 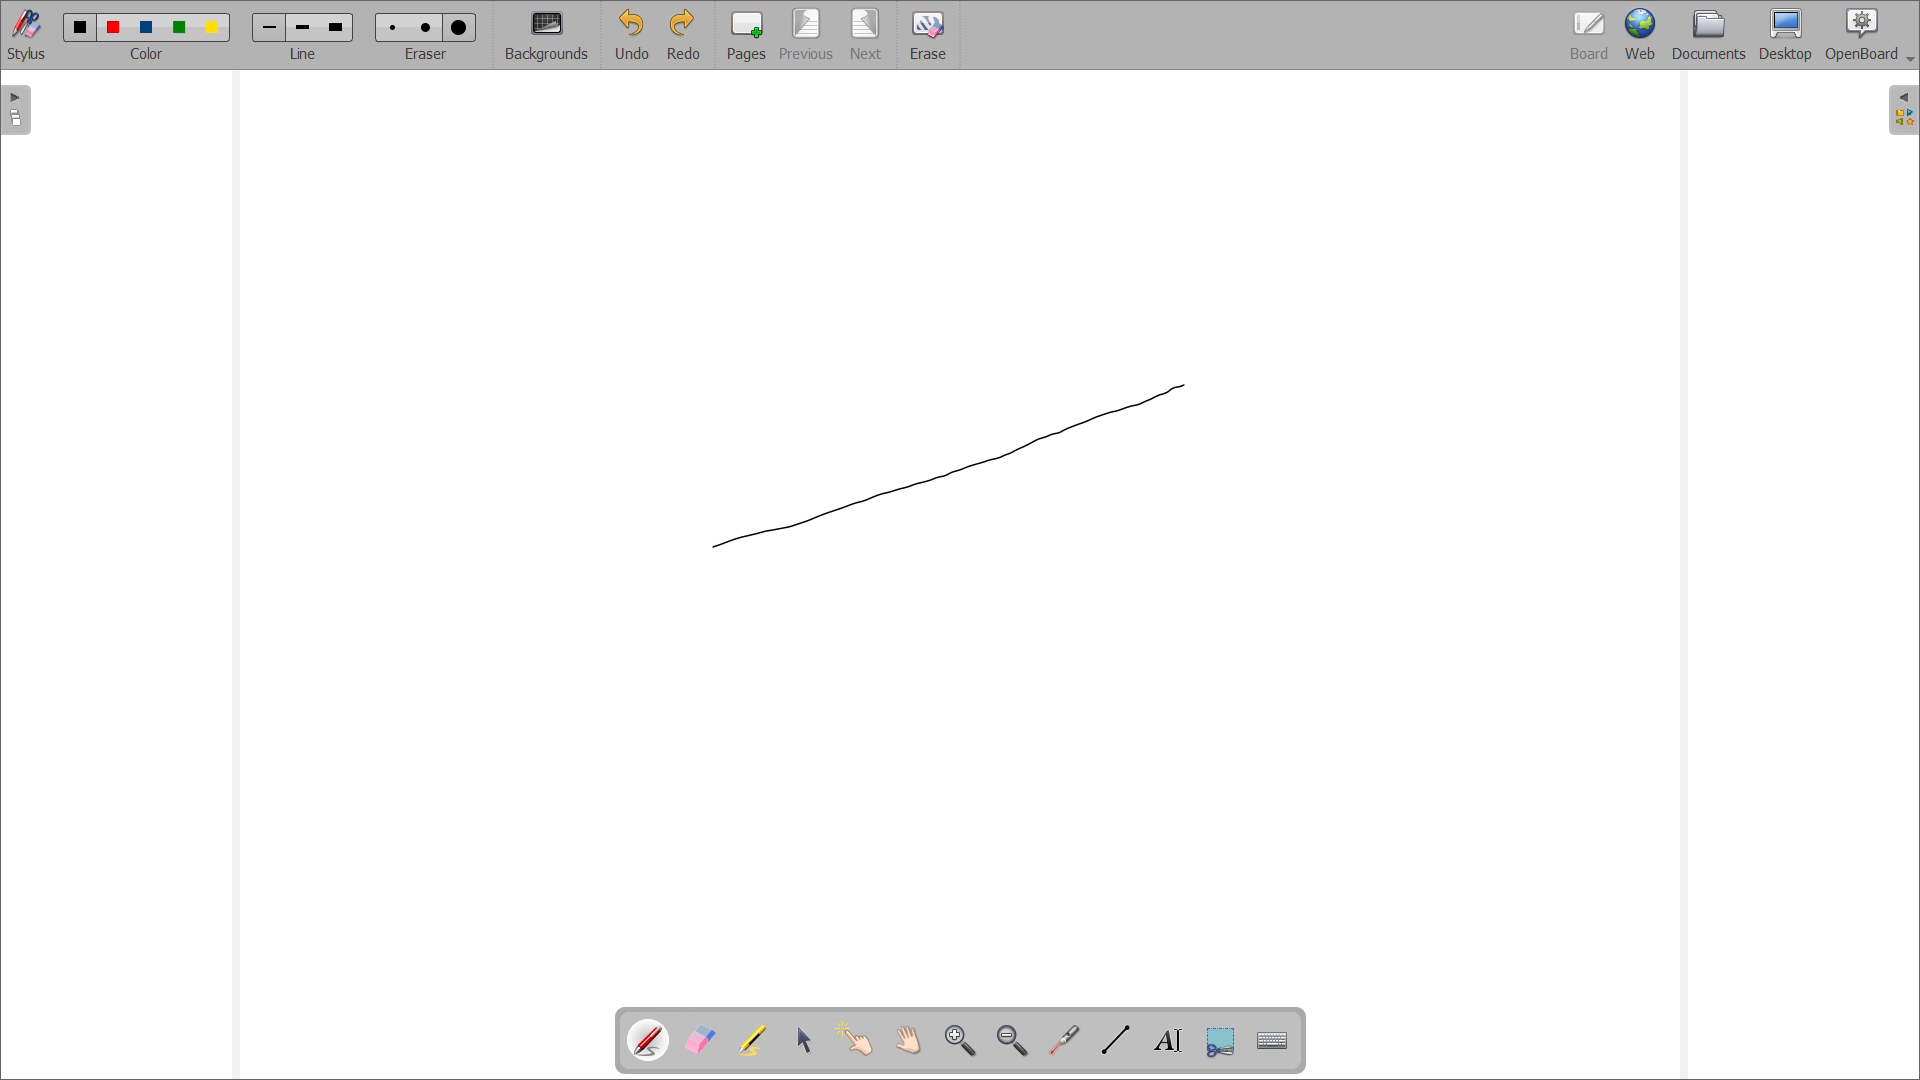 What do you see at coordinates (1013, 1040) in the screenshot?
I see `zoom out` at bounding box center [1013, 1040].